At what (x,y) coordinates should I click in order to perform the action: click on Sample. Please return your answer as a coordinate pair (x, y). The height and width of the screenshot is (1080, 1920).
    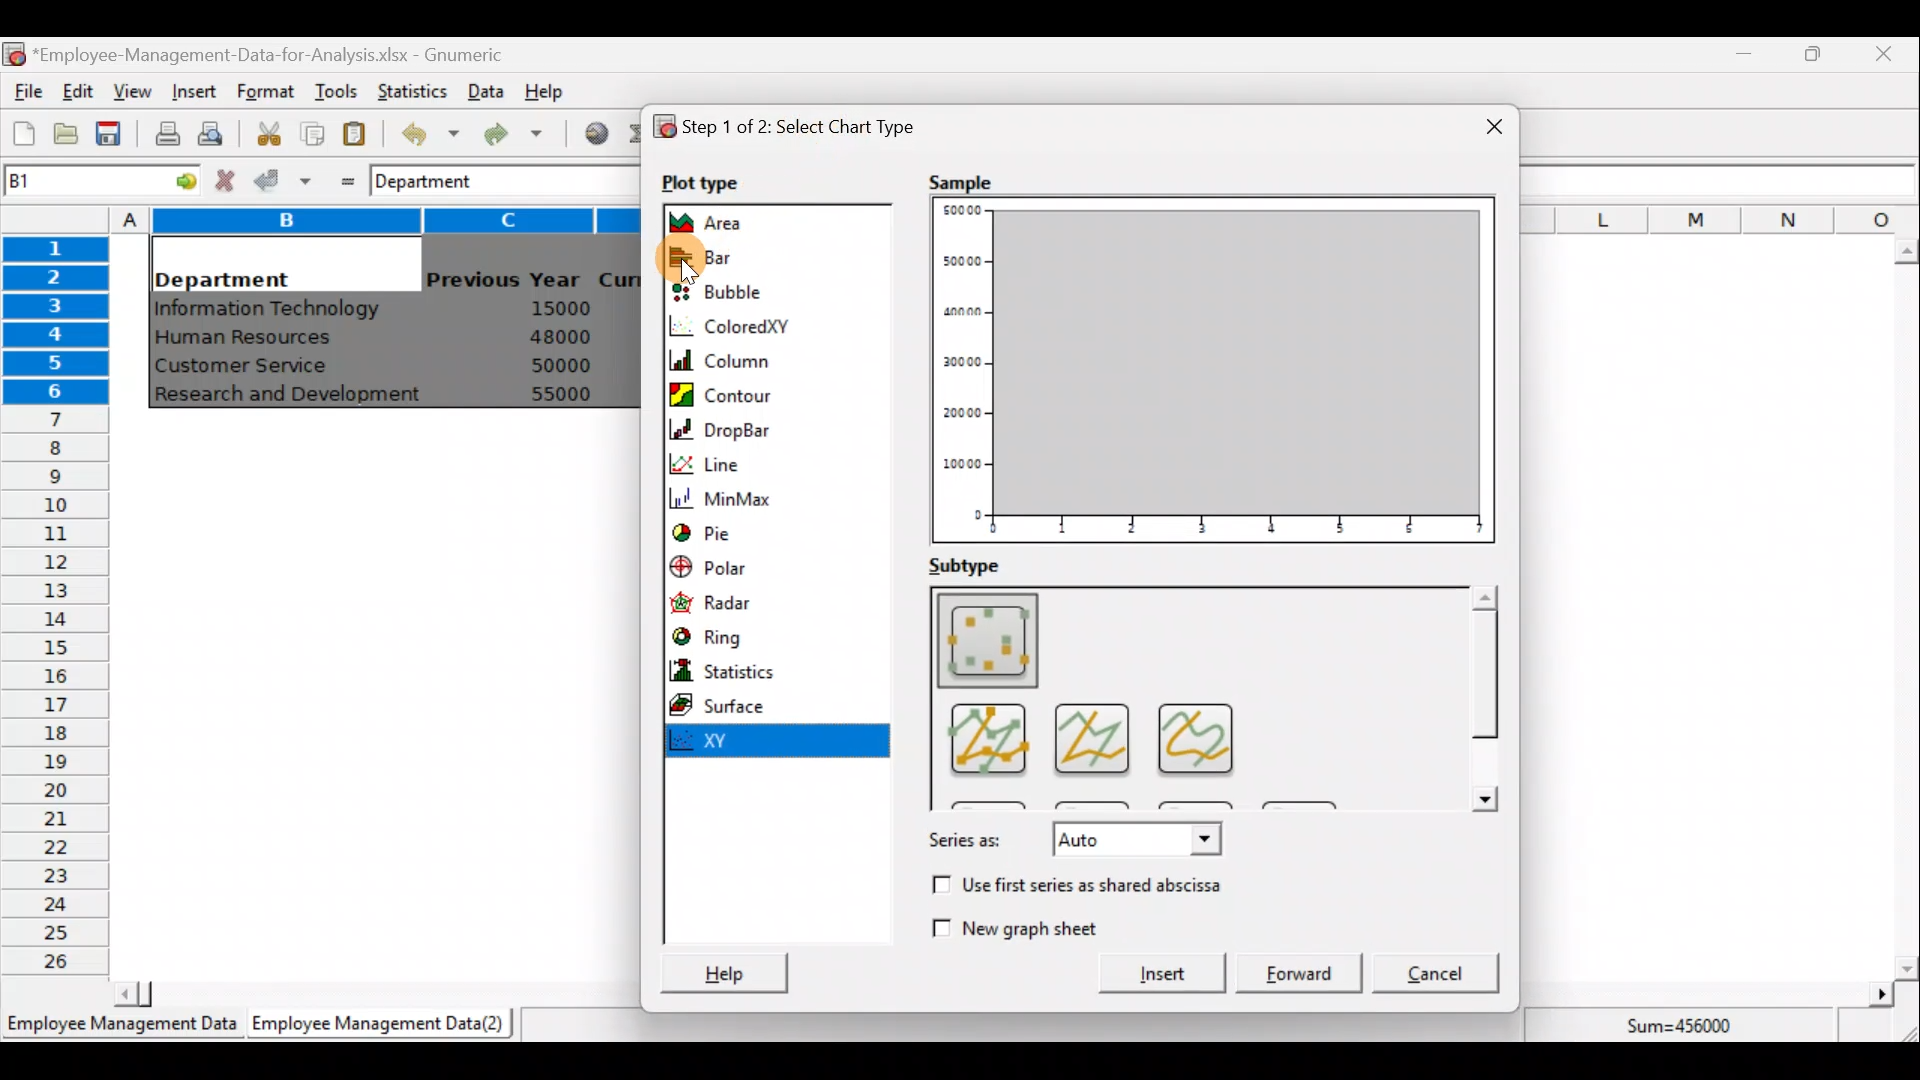
    Looking at the image, I should click on (972, 177).